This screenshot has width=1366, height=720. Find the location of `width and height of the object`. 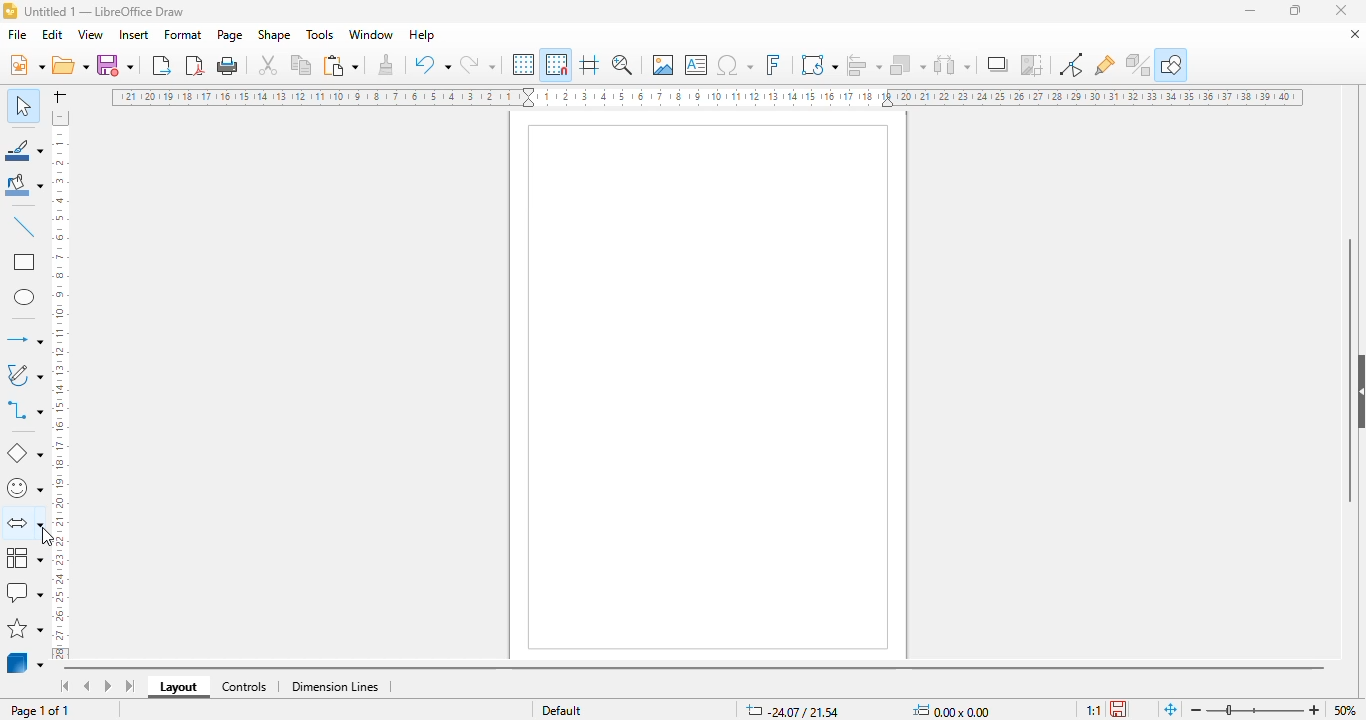

width and height of the object is located at coordinates (955, 710).